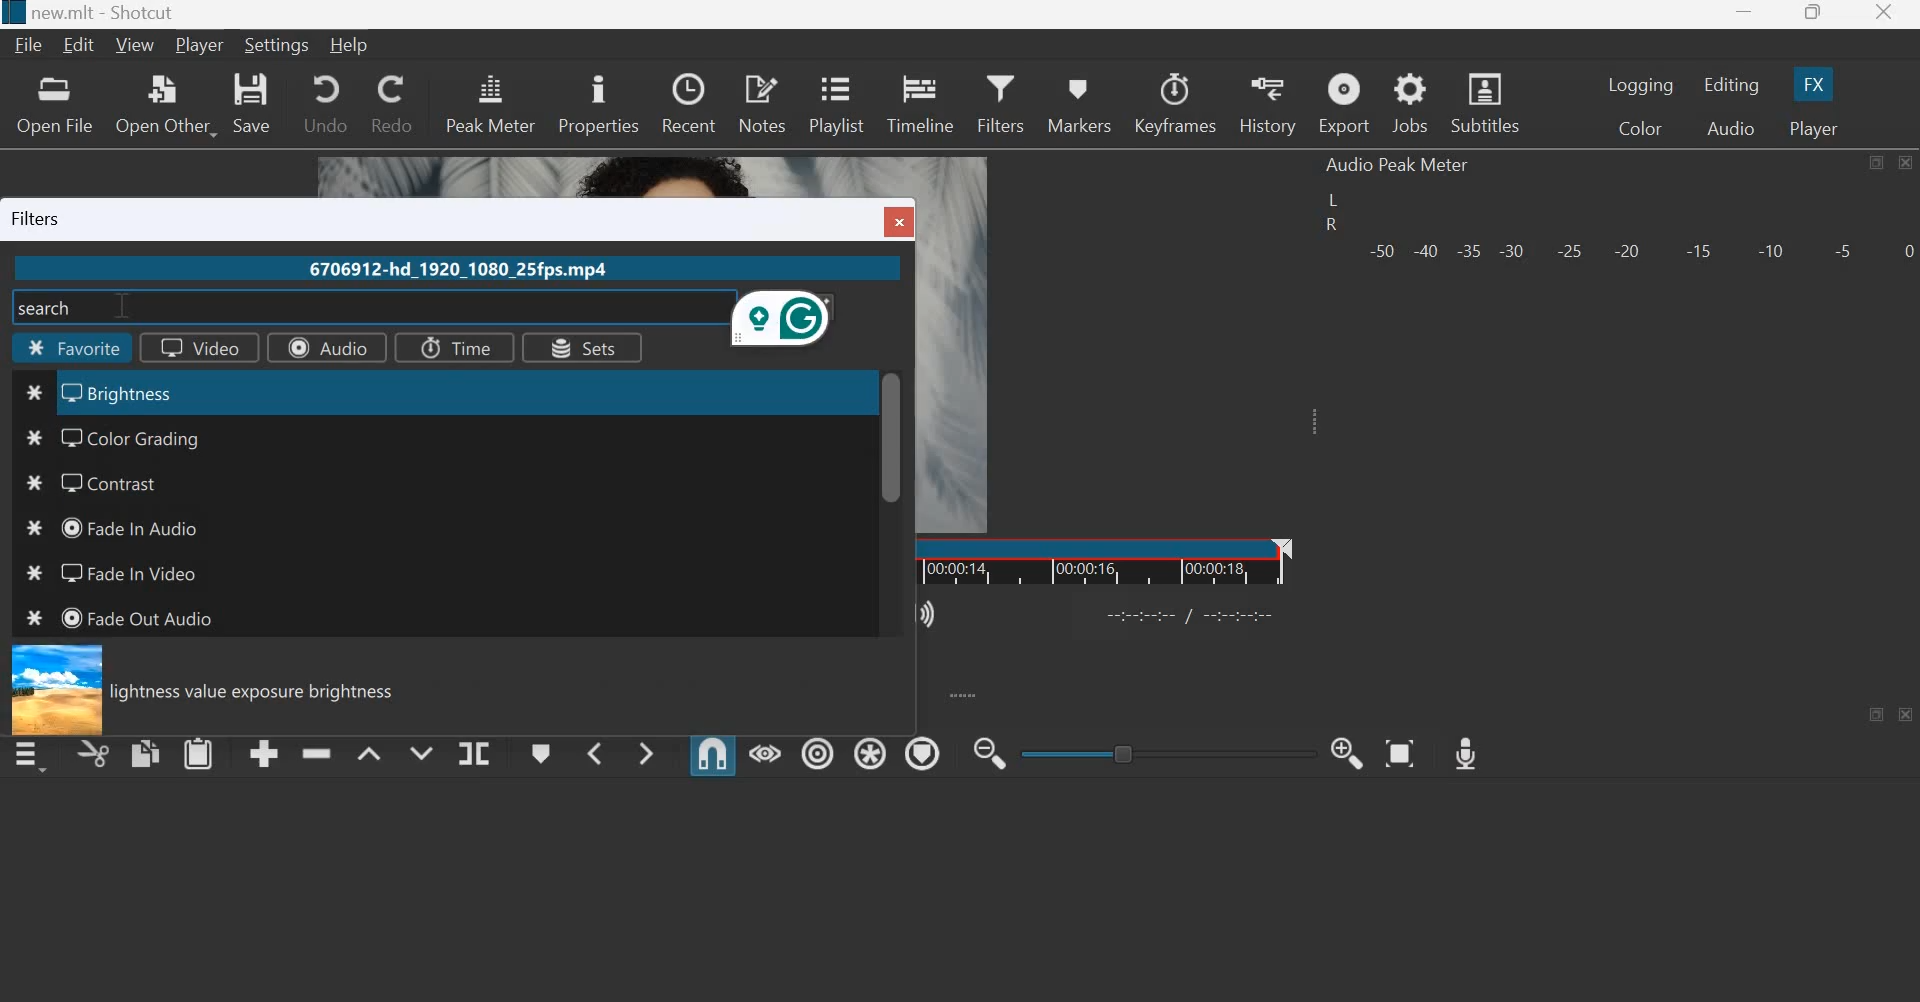  I want to click on Help, so click(355, 43).